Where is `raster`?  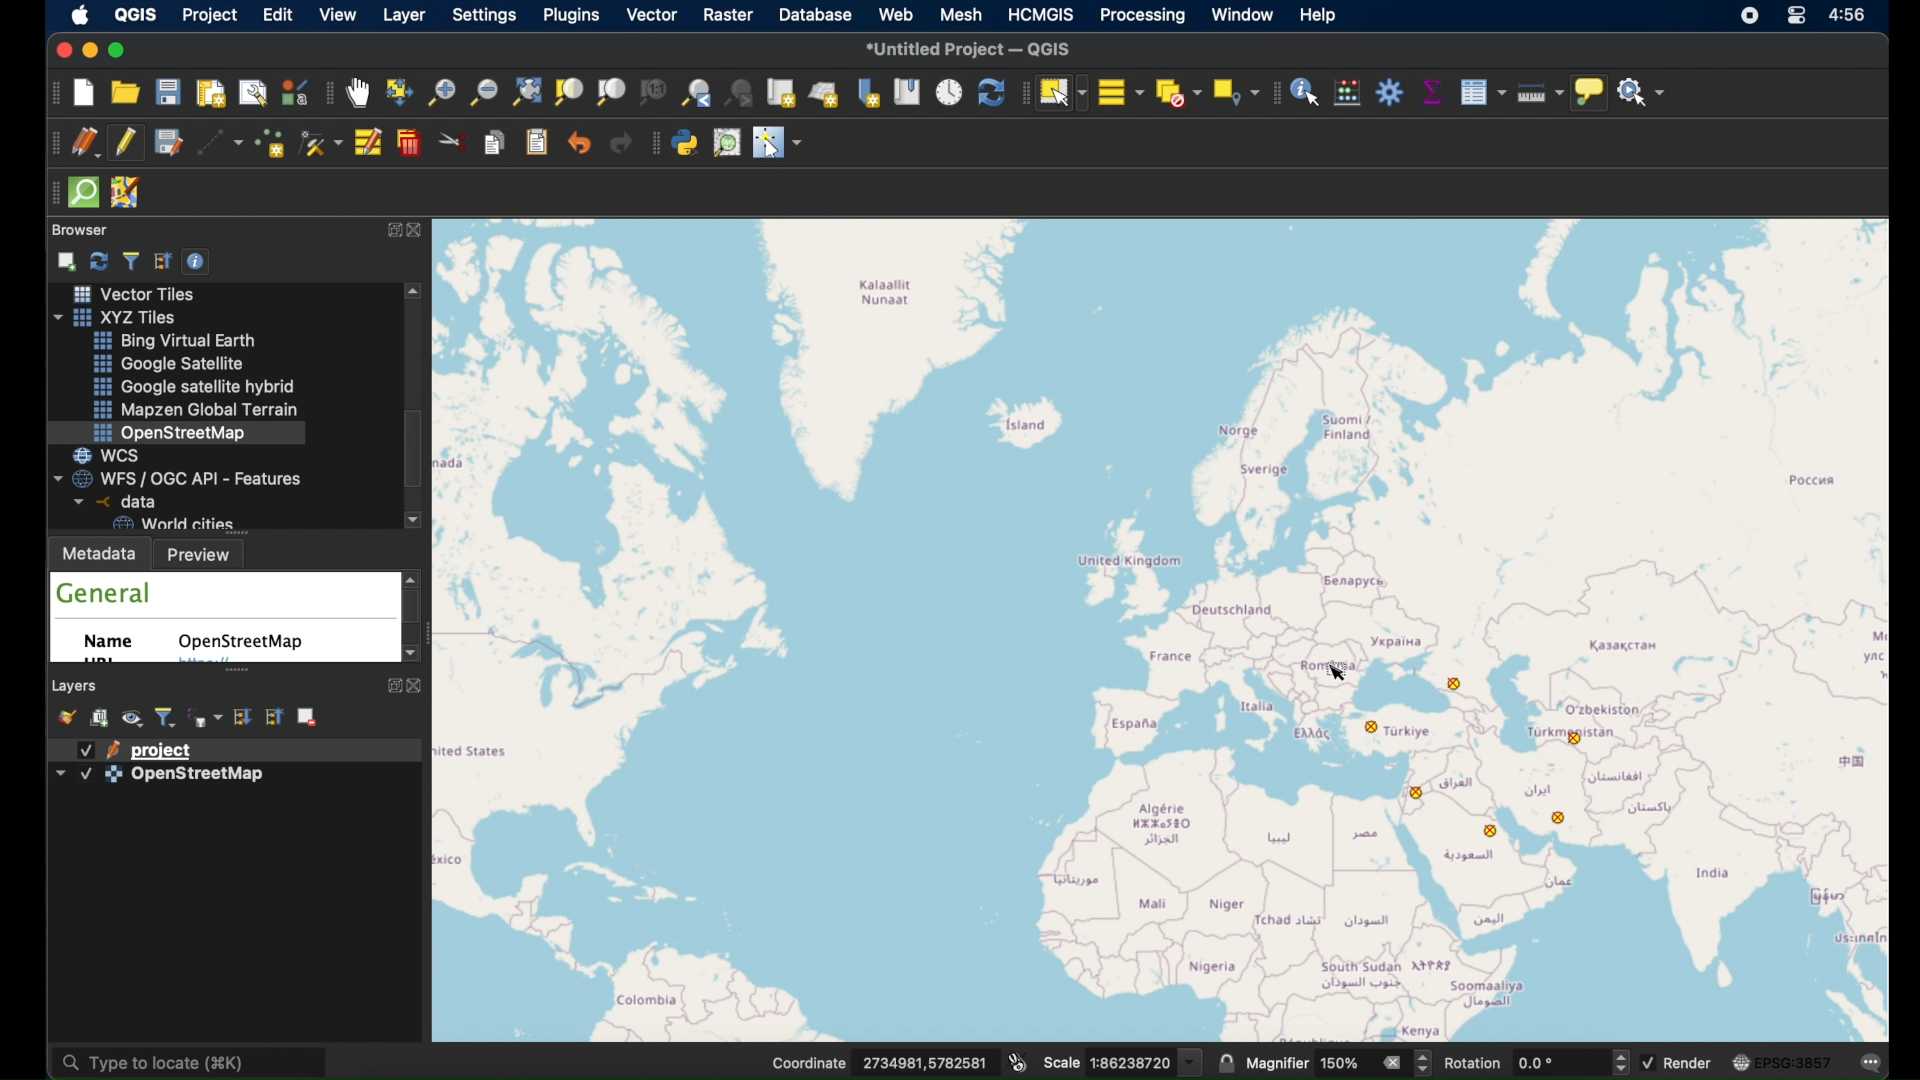 raster is located at coordinates (729, 14).